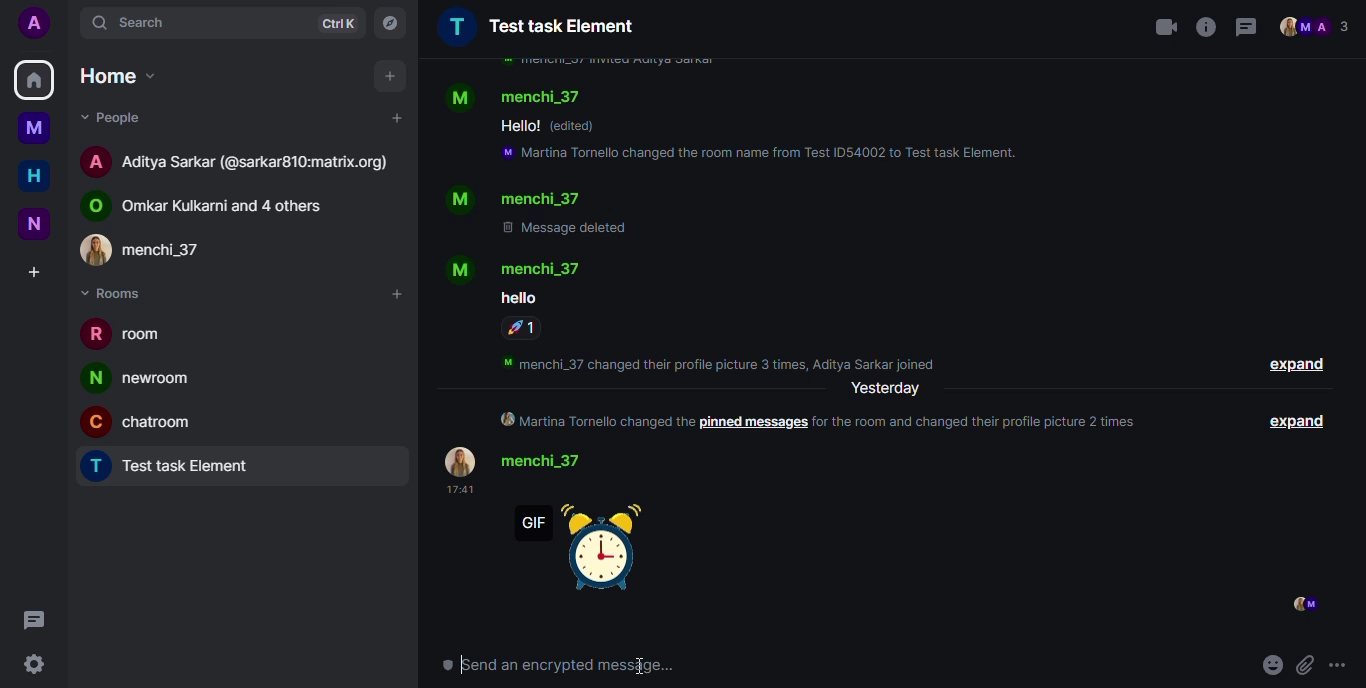 Image resolution: width=1366 pixels, height=688 pixels. Describe the element at coordinates (178, 468) in the screenshot. I see `Test task element` at that location.